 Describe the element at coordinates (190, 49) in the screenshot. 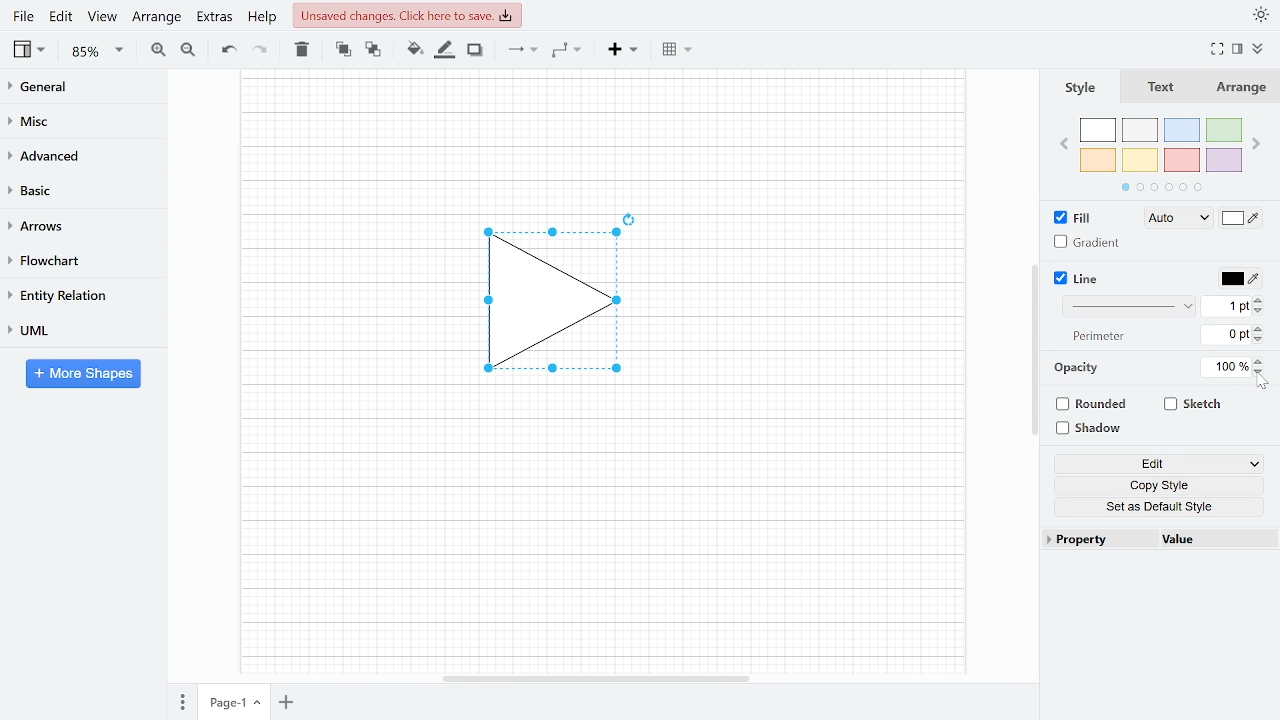

I see `Zoom out` at that location.